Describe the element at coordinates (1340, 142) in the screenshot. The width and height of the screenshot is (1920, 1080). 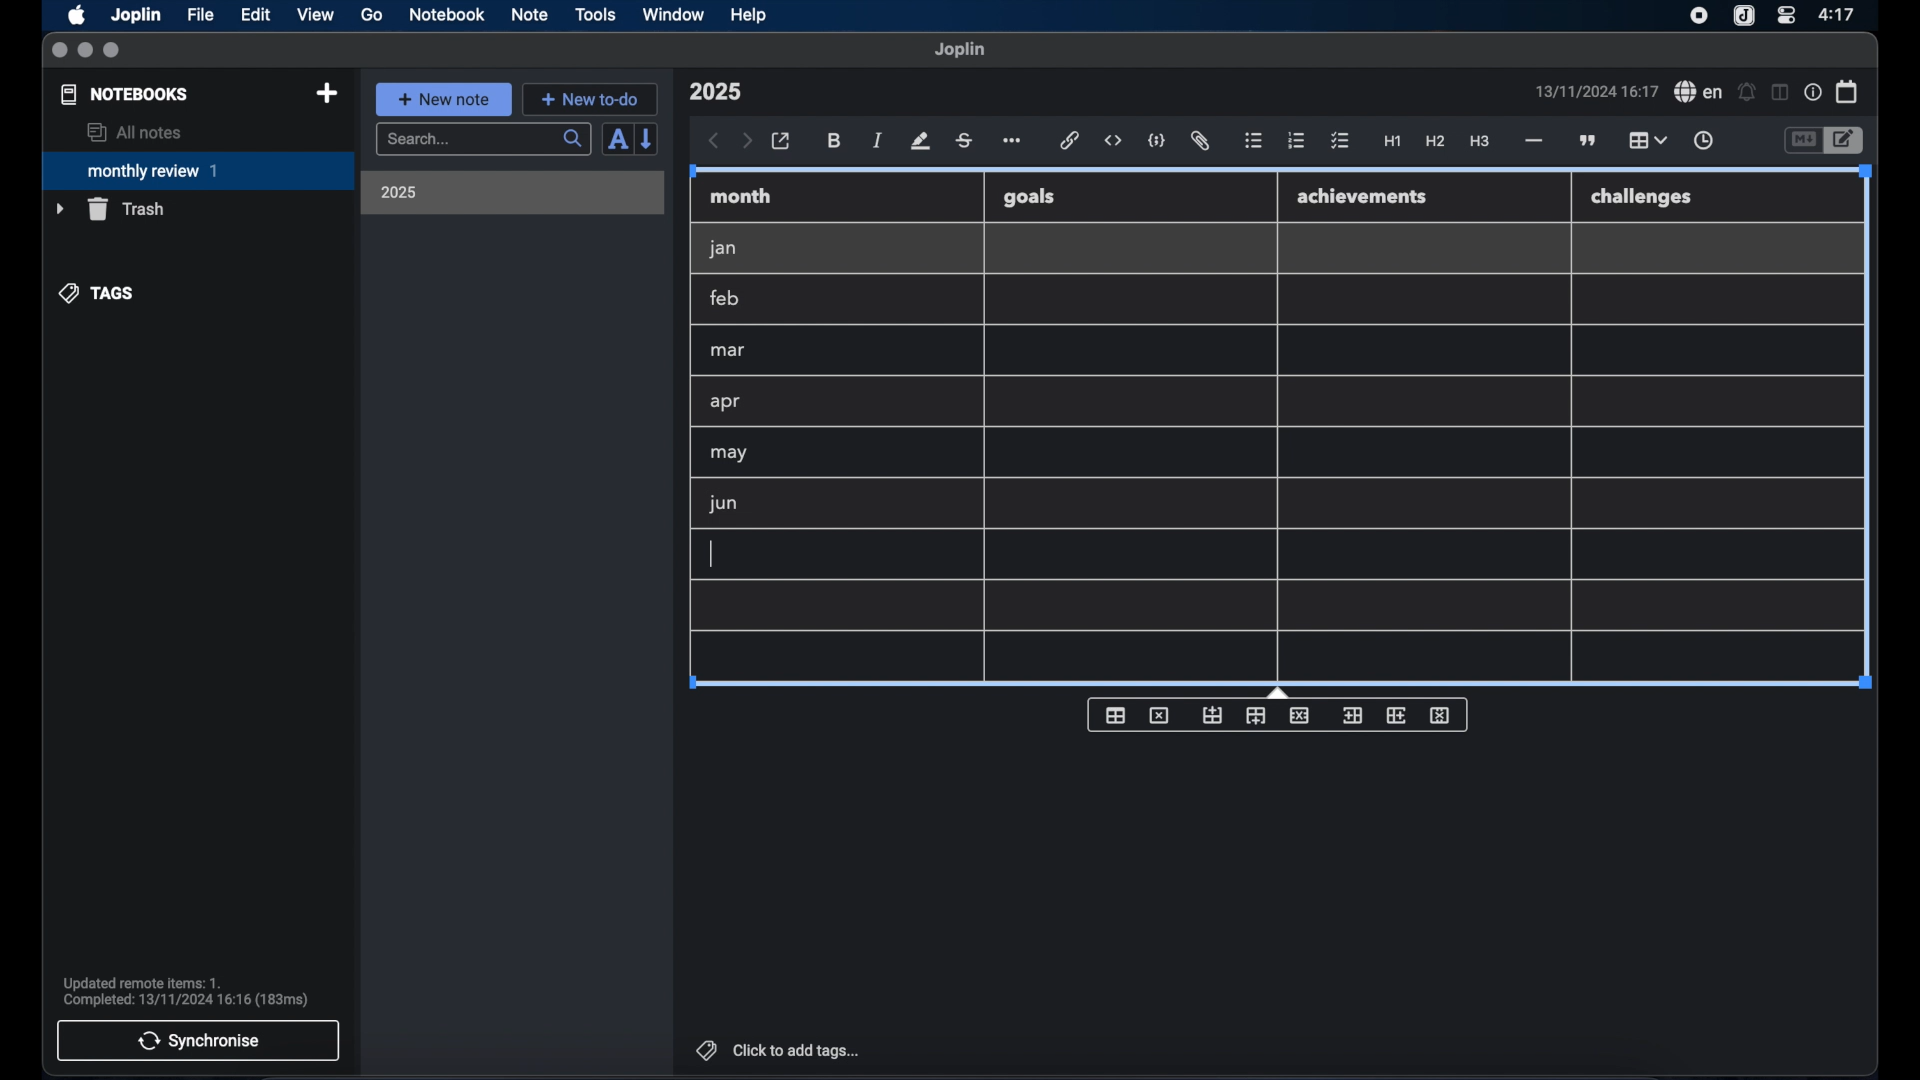
I see `check  list` at that location.